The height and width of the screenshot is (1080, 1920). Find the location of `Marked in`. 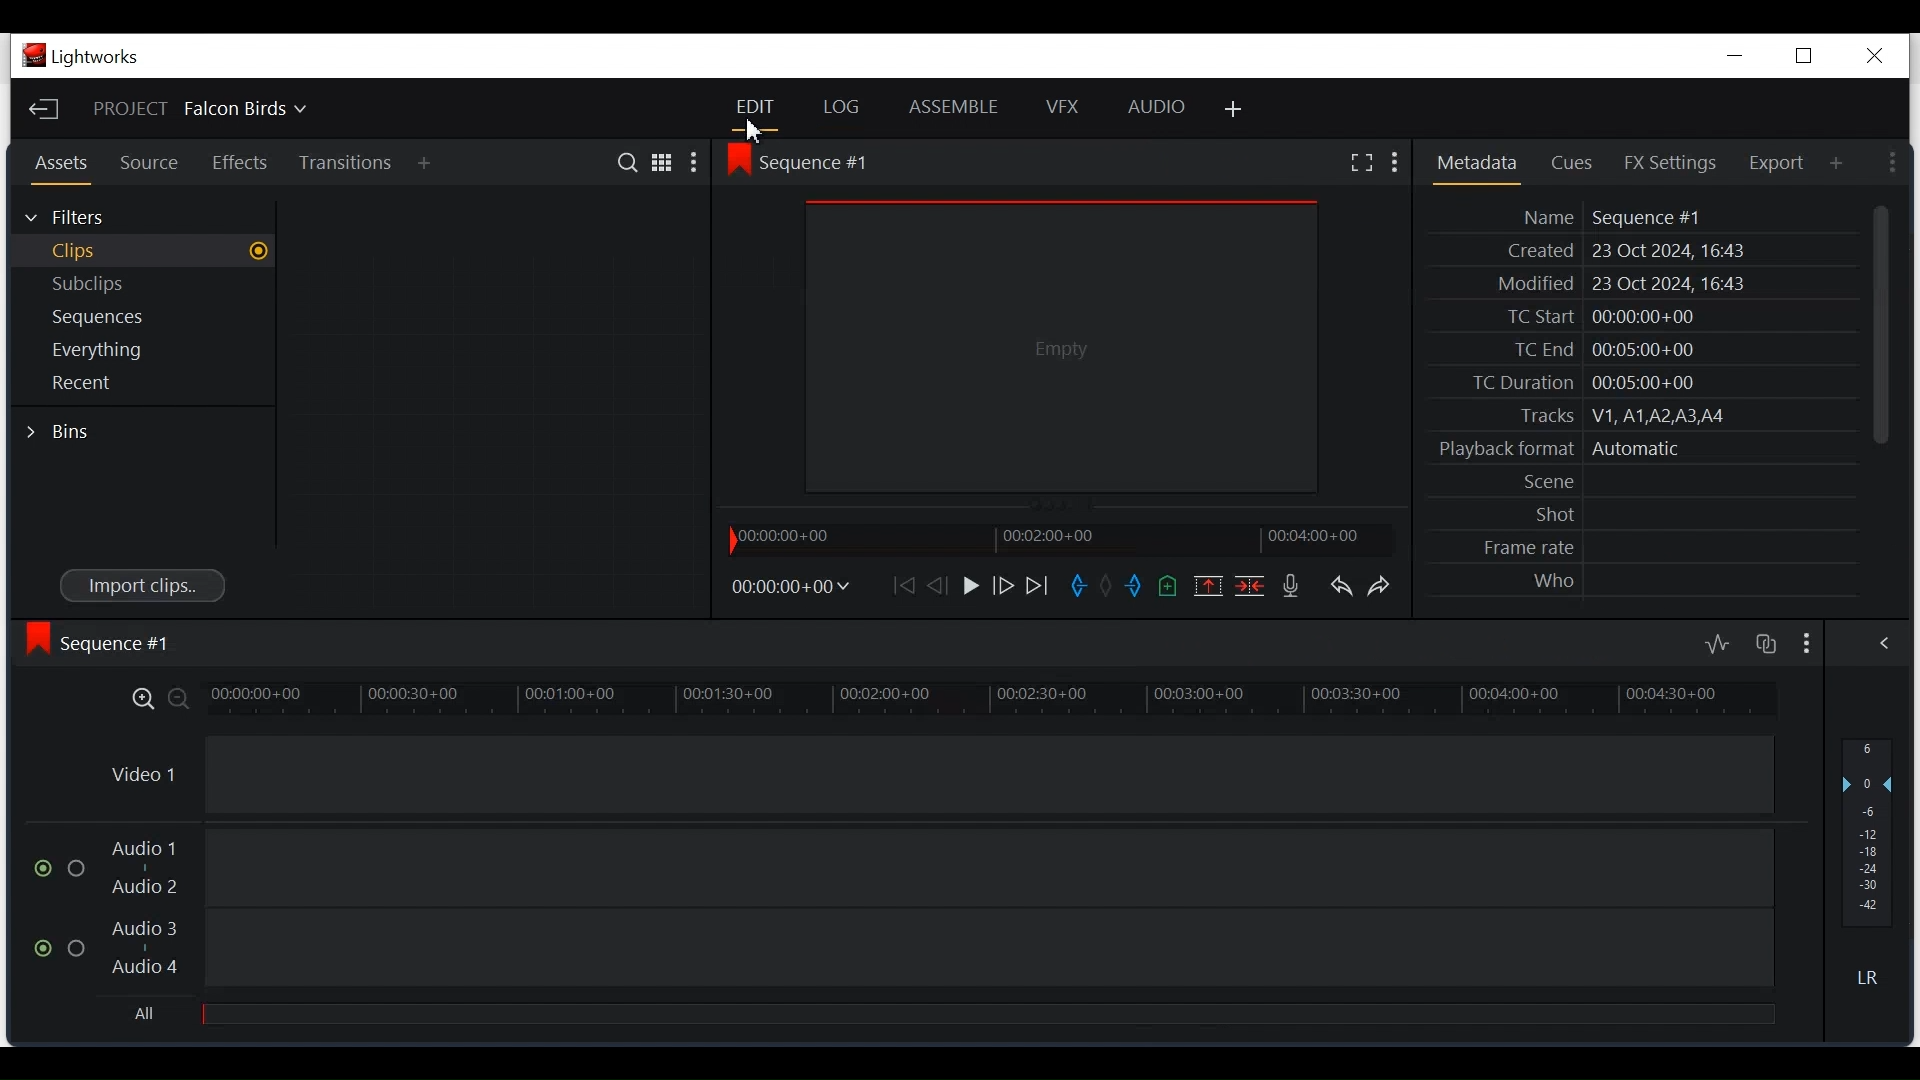

Marked in is located at coordinates (1077, 587).